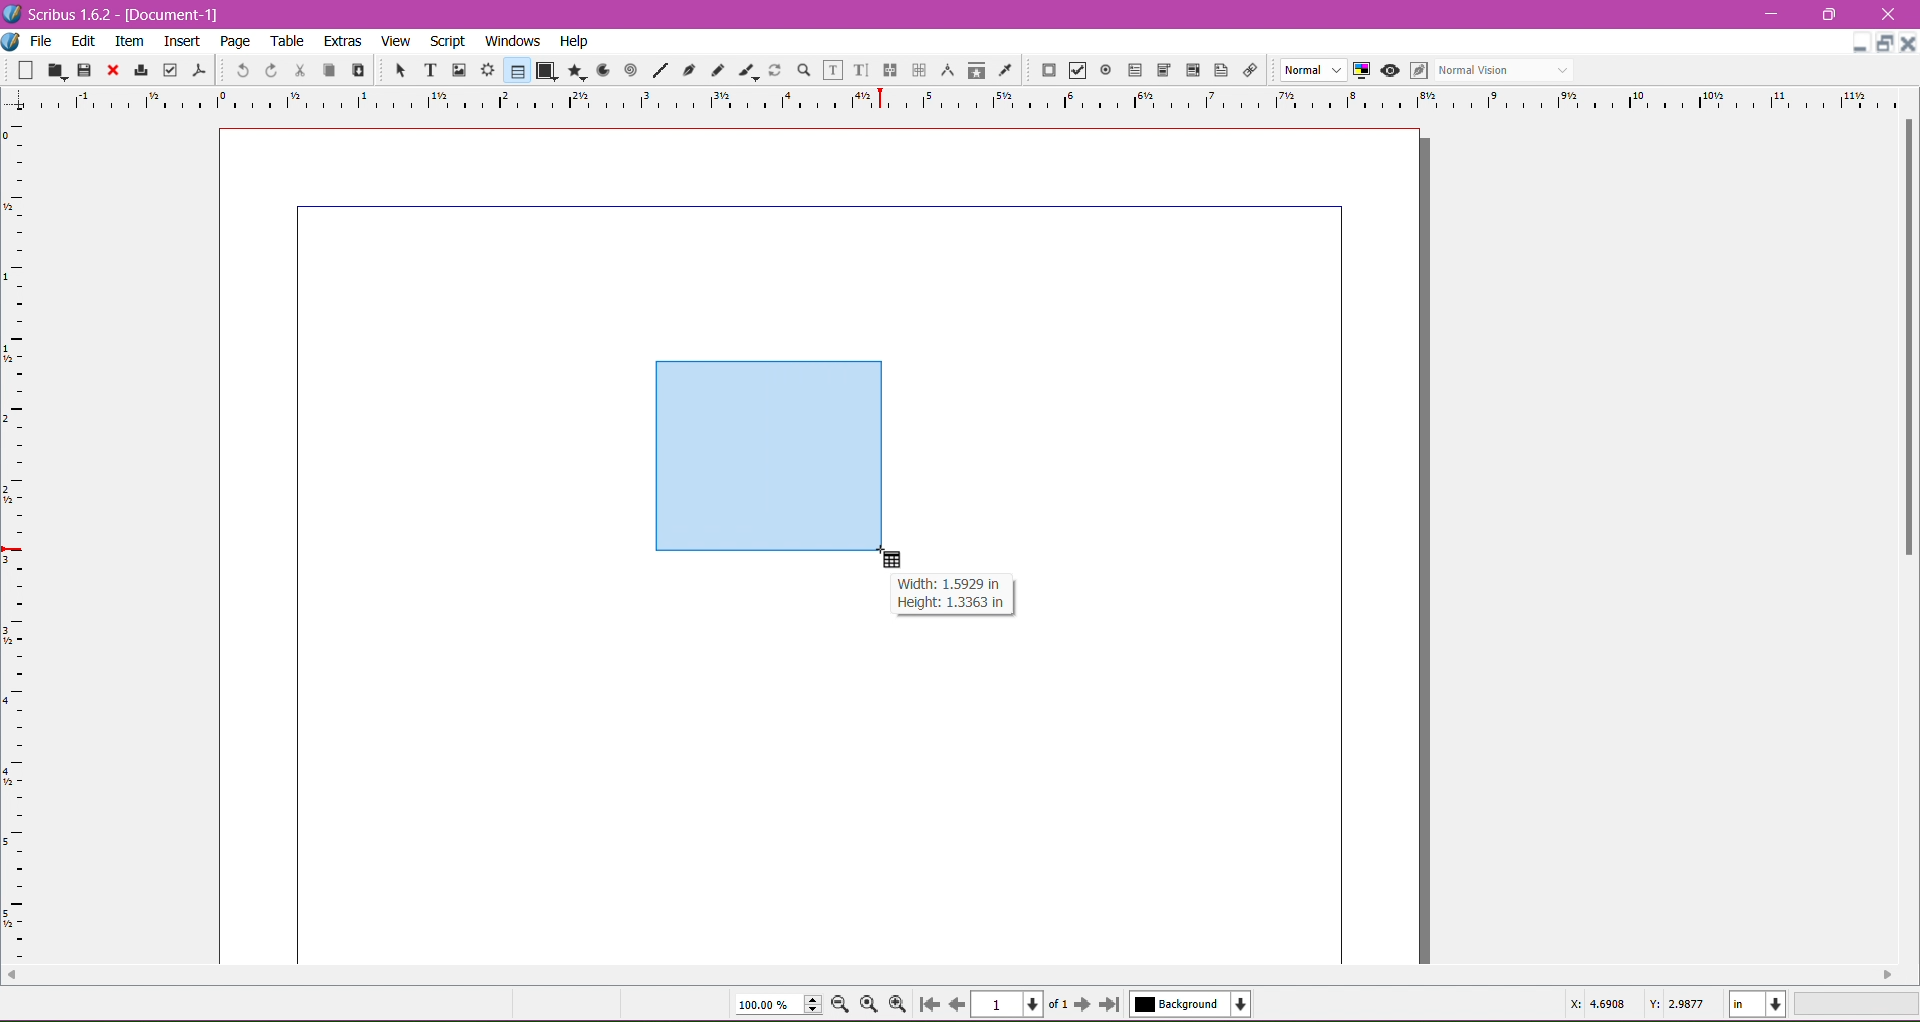 This screenshot has width=1920, height=1022. What do you see at coordinates (289, 41) in the screenshot?
I see `Table` at bounding box center [289, 41].